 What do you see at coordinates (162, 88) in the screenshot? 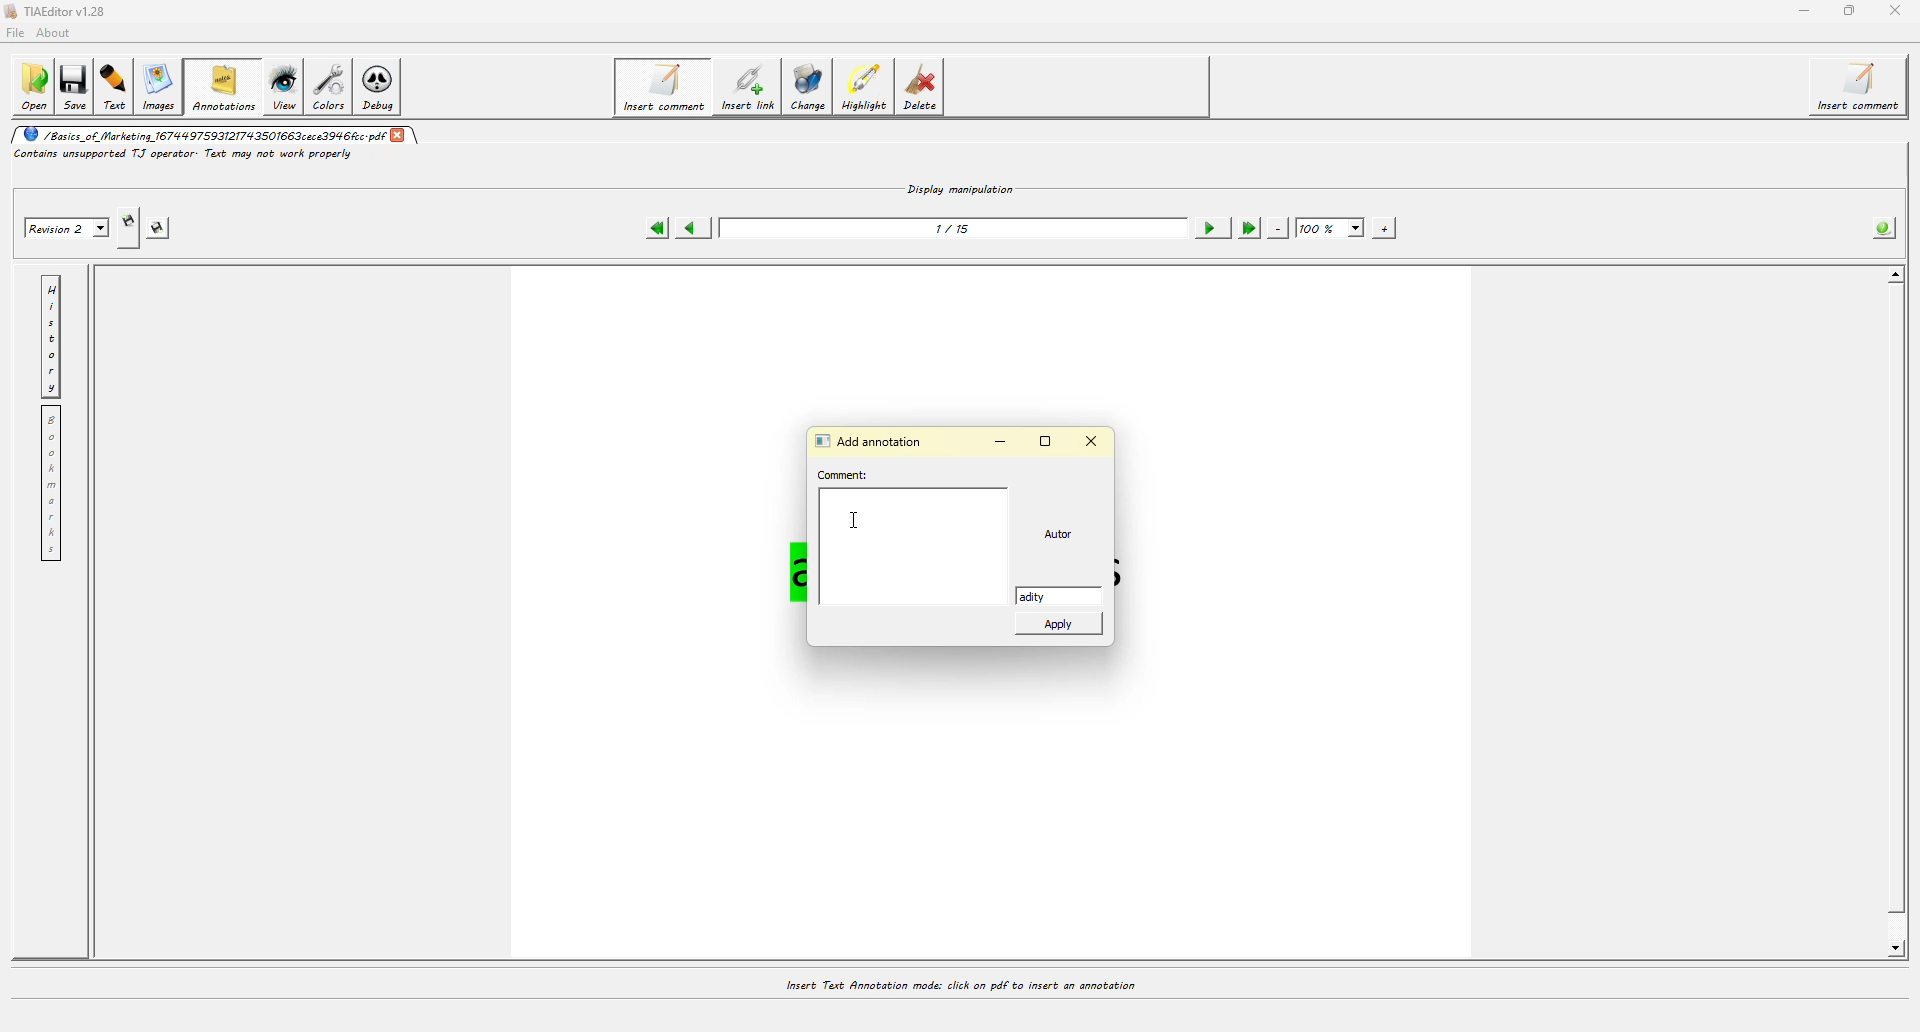
I see `images` at bounding box center [162, 88].